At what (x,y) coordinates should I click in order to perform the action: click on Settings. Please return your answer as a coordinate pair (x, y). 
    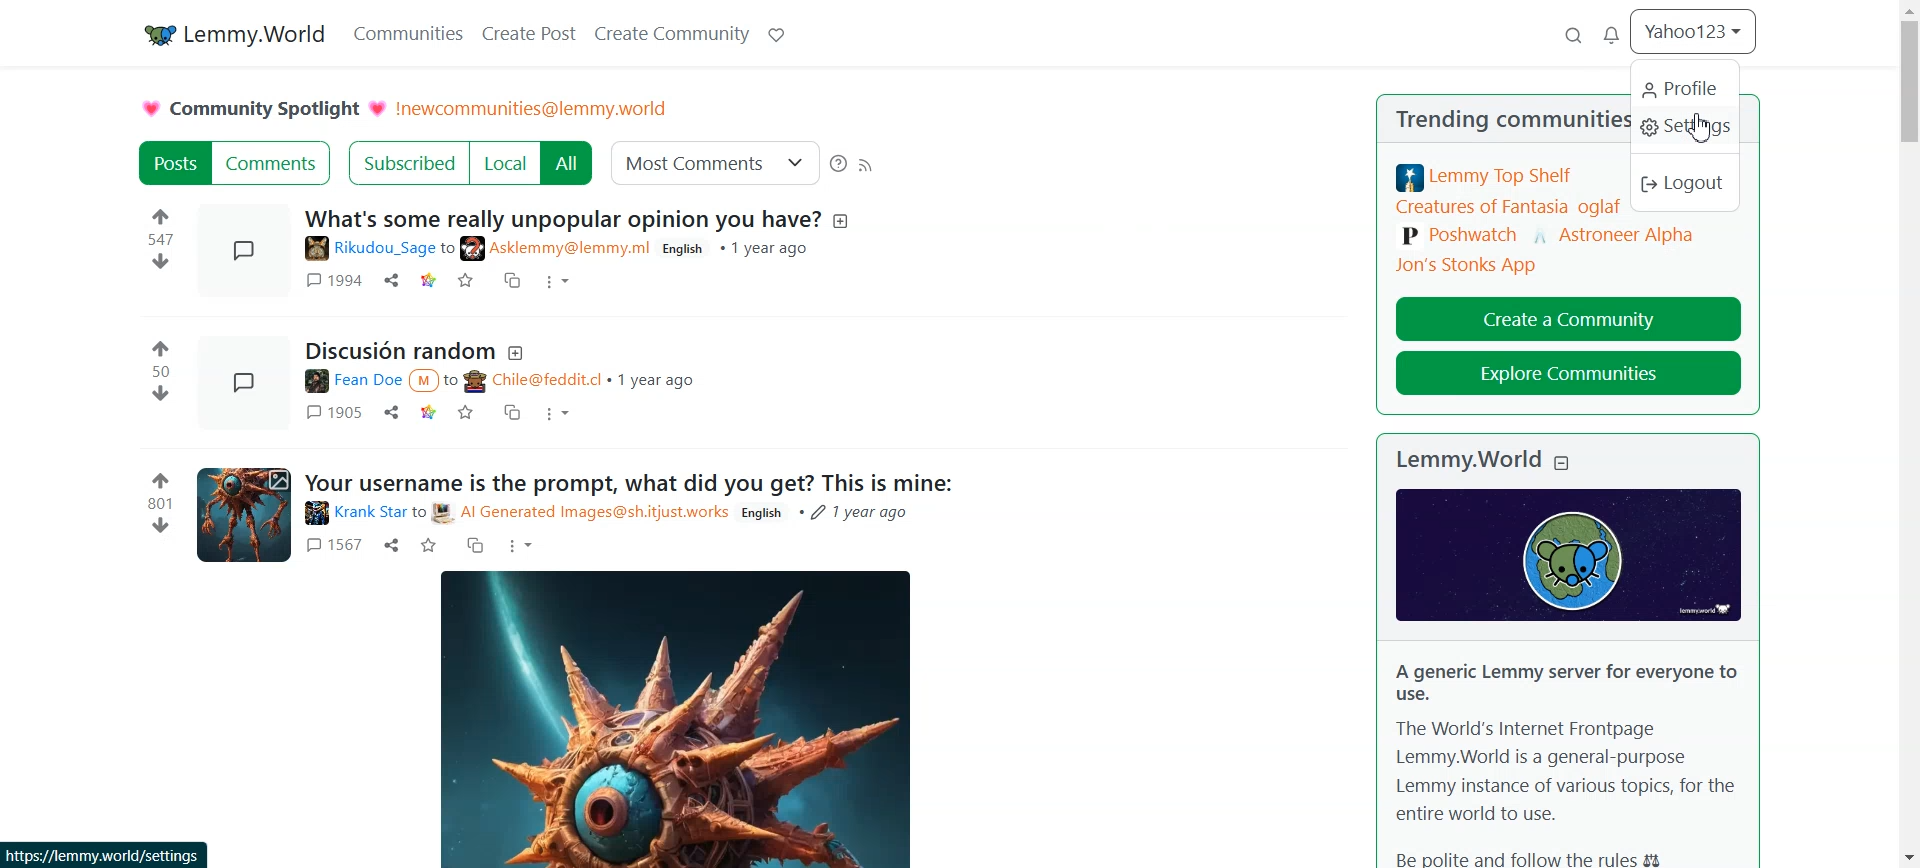
    Looking at the image, I should click on (1687, 130).